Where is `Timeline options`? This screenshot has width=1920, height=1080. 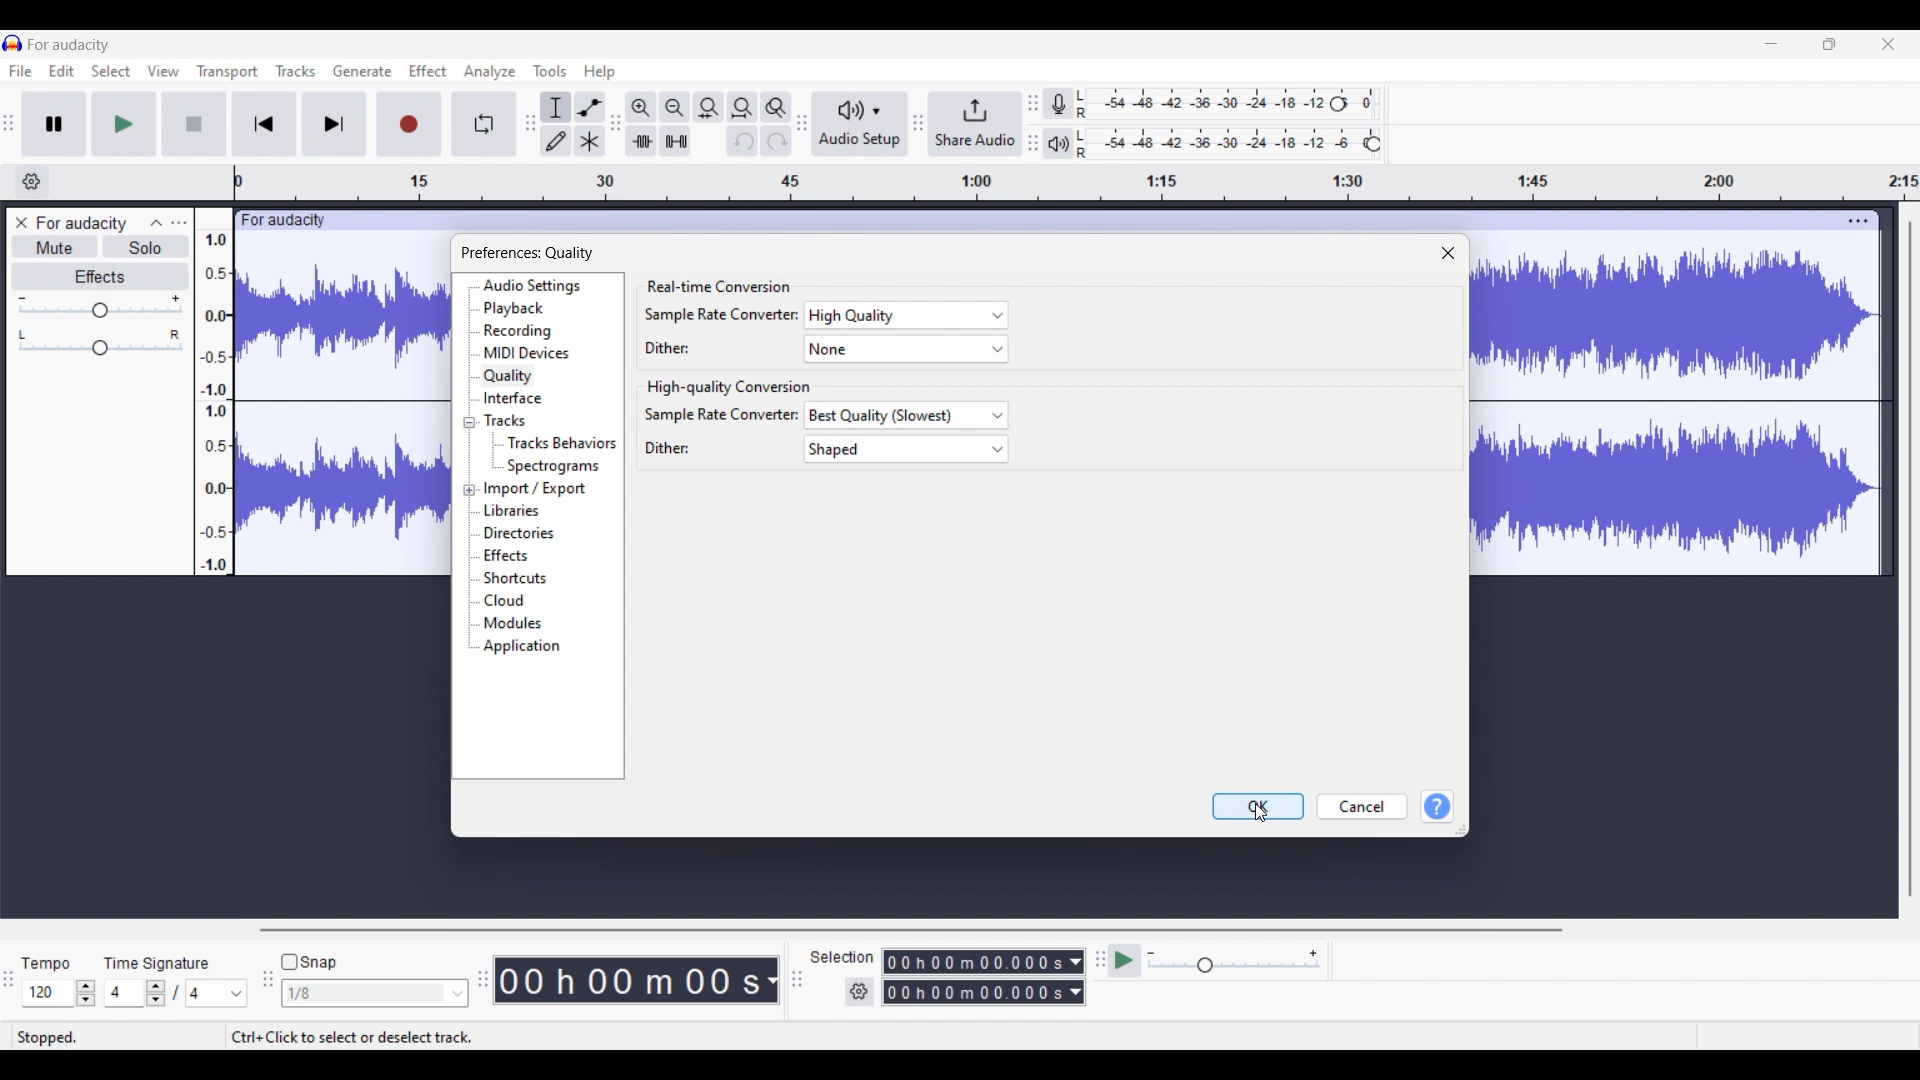
Timeline options is located at coordinates (32, 182).